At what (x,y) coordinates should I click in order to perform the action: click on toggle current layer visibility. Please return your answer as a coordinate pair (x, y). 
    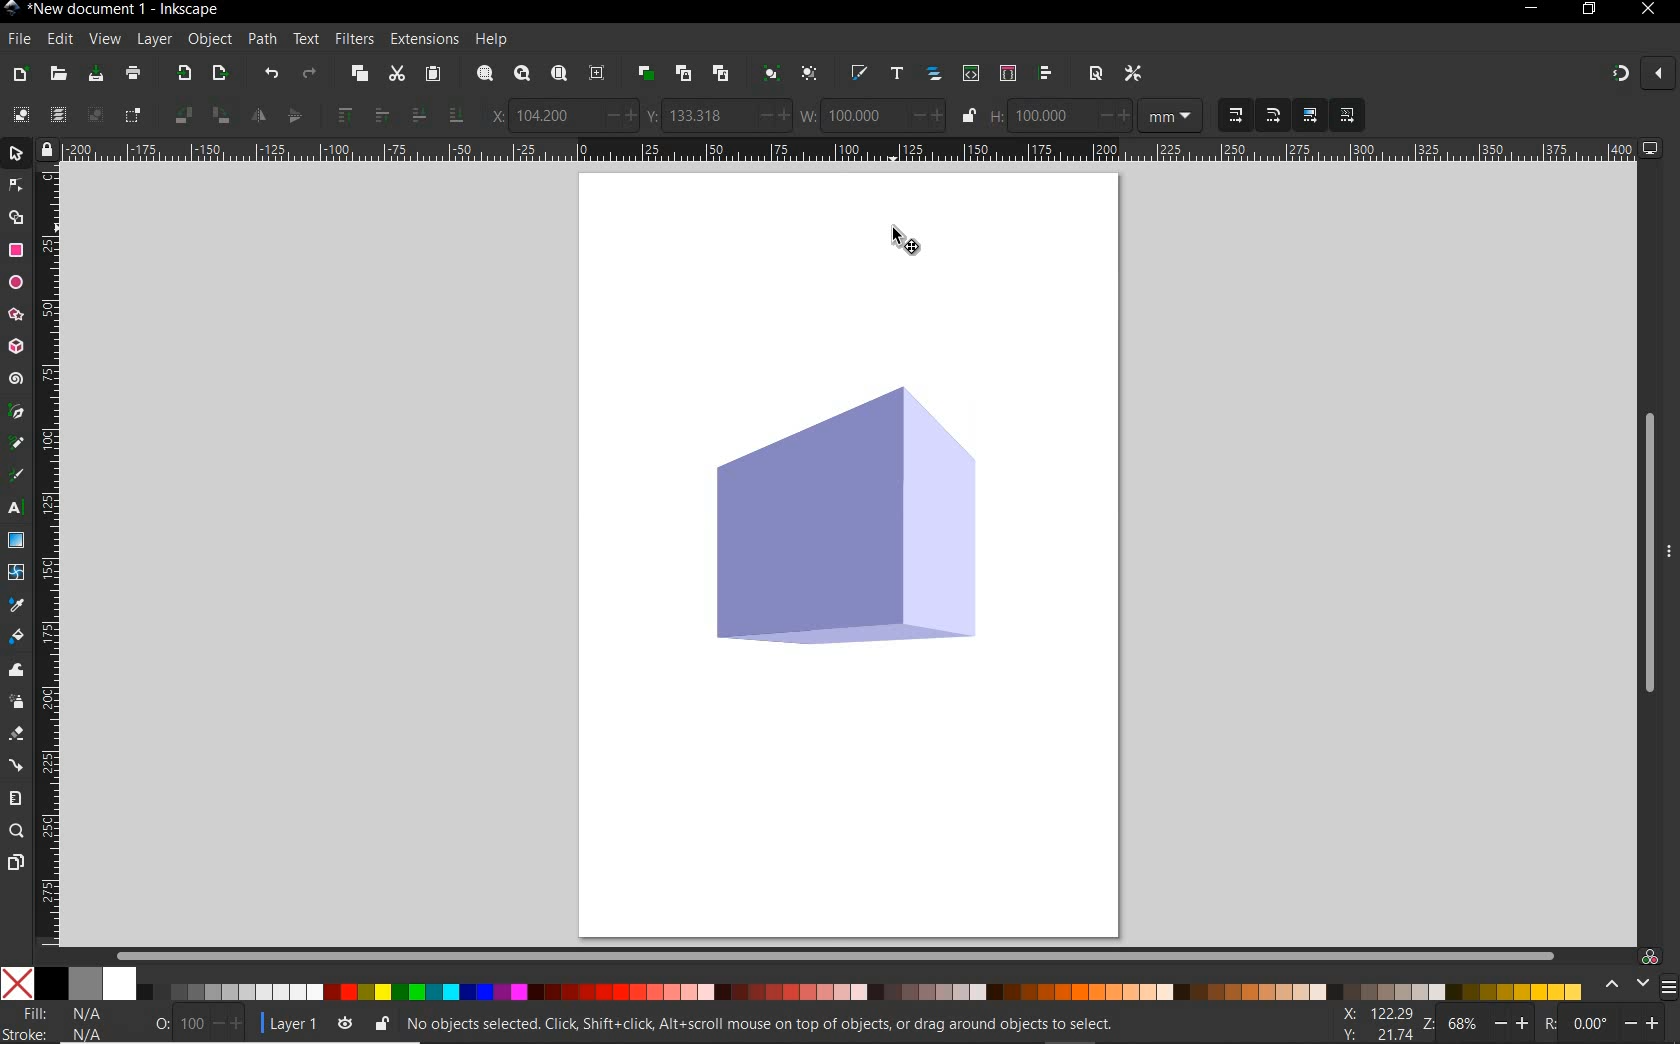
    Looking at the image, I should click on (341, 1023).